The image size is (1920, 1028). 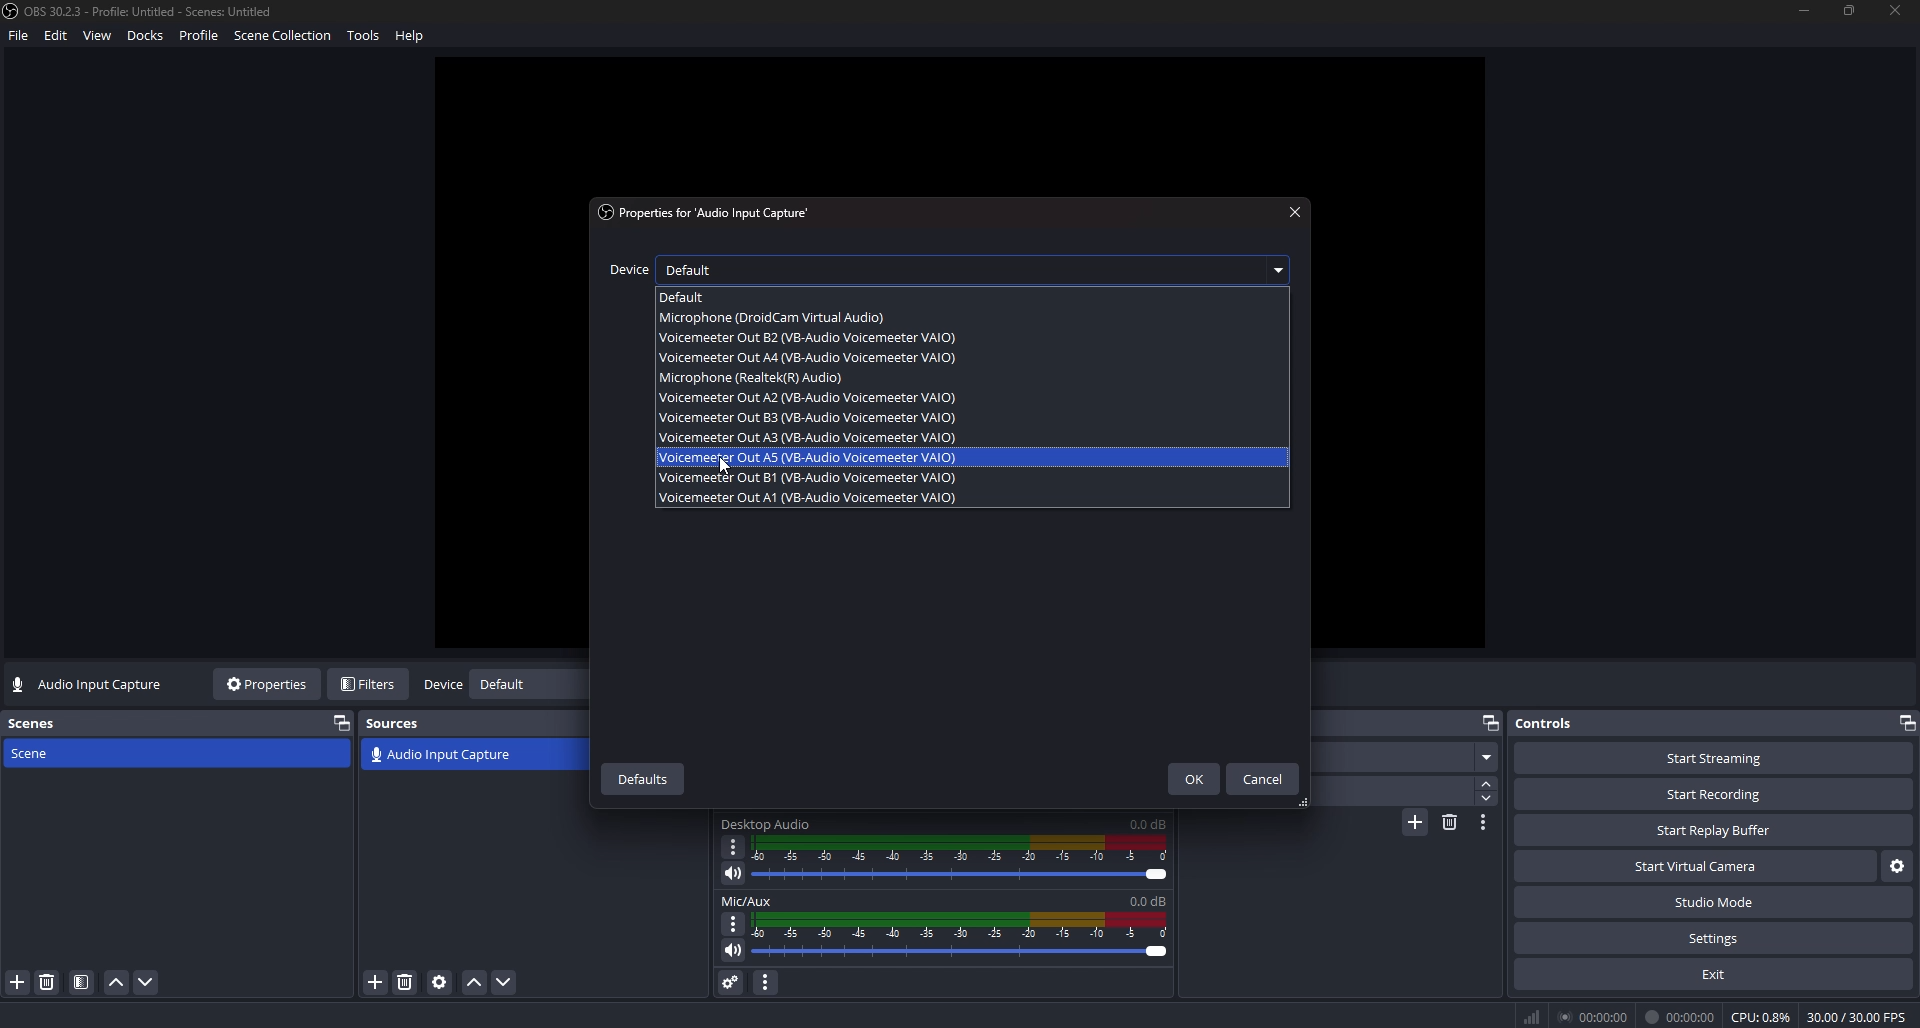 I want to click on pop out, so click(x=526, y=687).